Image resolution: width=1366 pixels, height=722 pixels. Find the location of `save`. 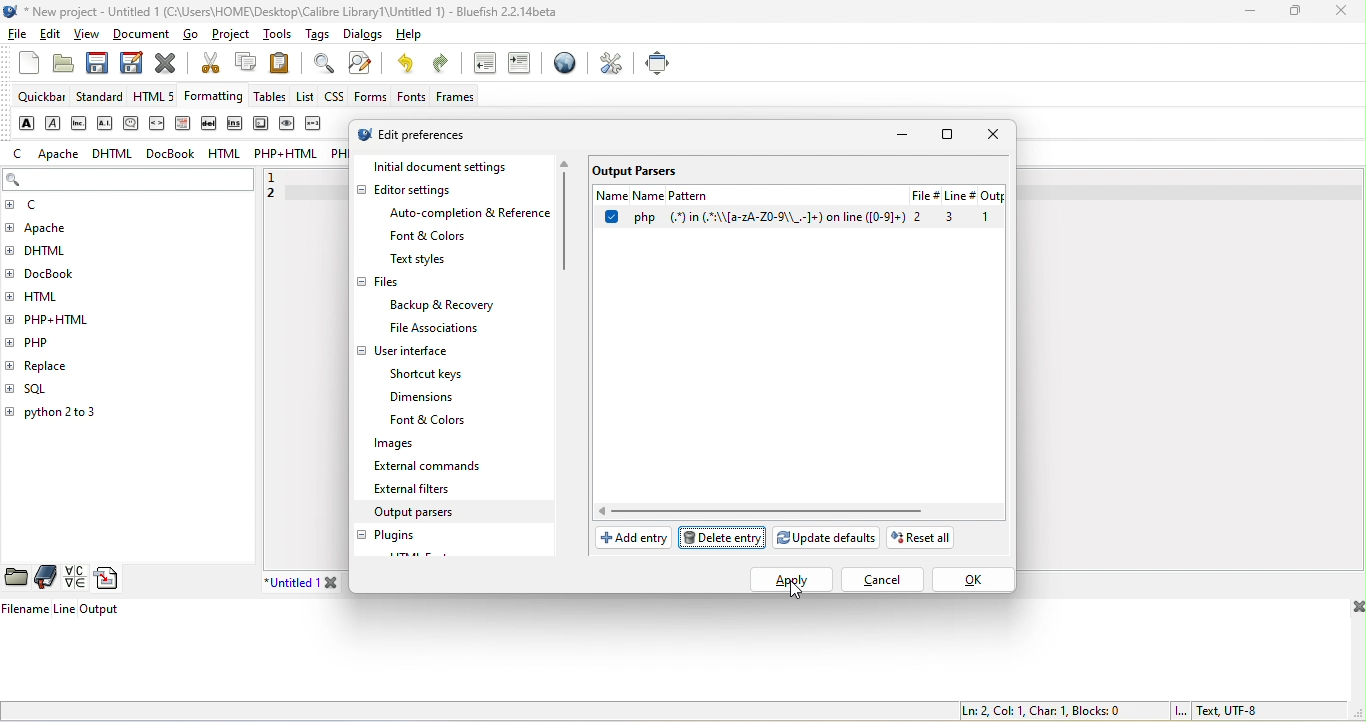

save is located at coordinates (97, 63).